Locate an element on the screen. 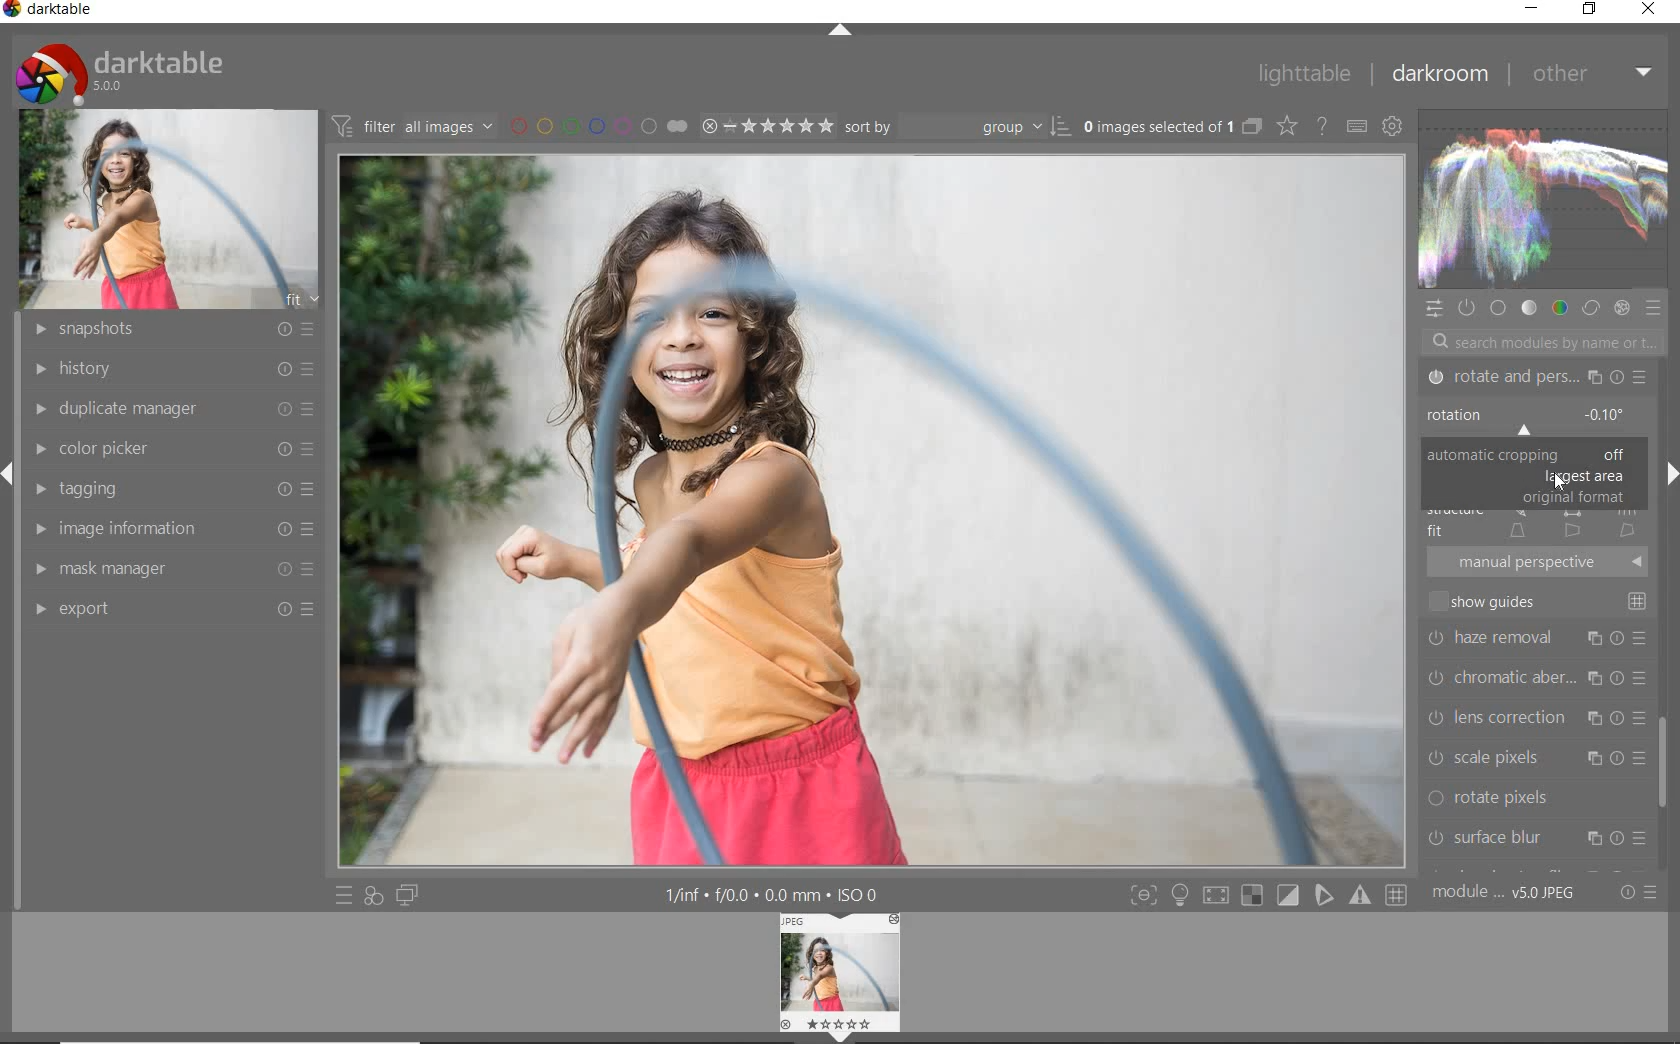 Image resolution: width=1680 pixels, height=1044 pixels. selected image is located at coordinates (872, 509).